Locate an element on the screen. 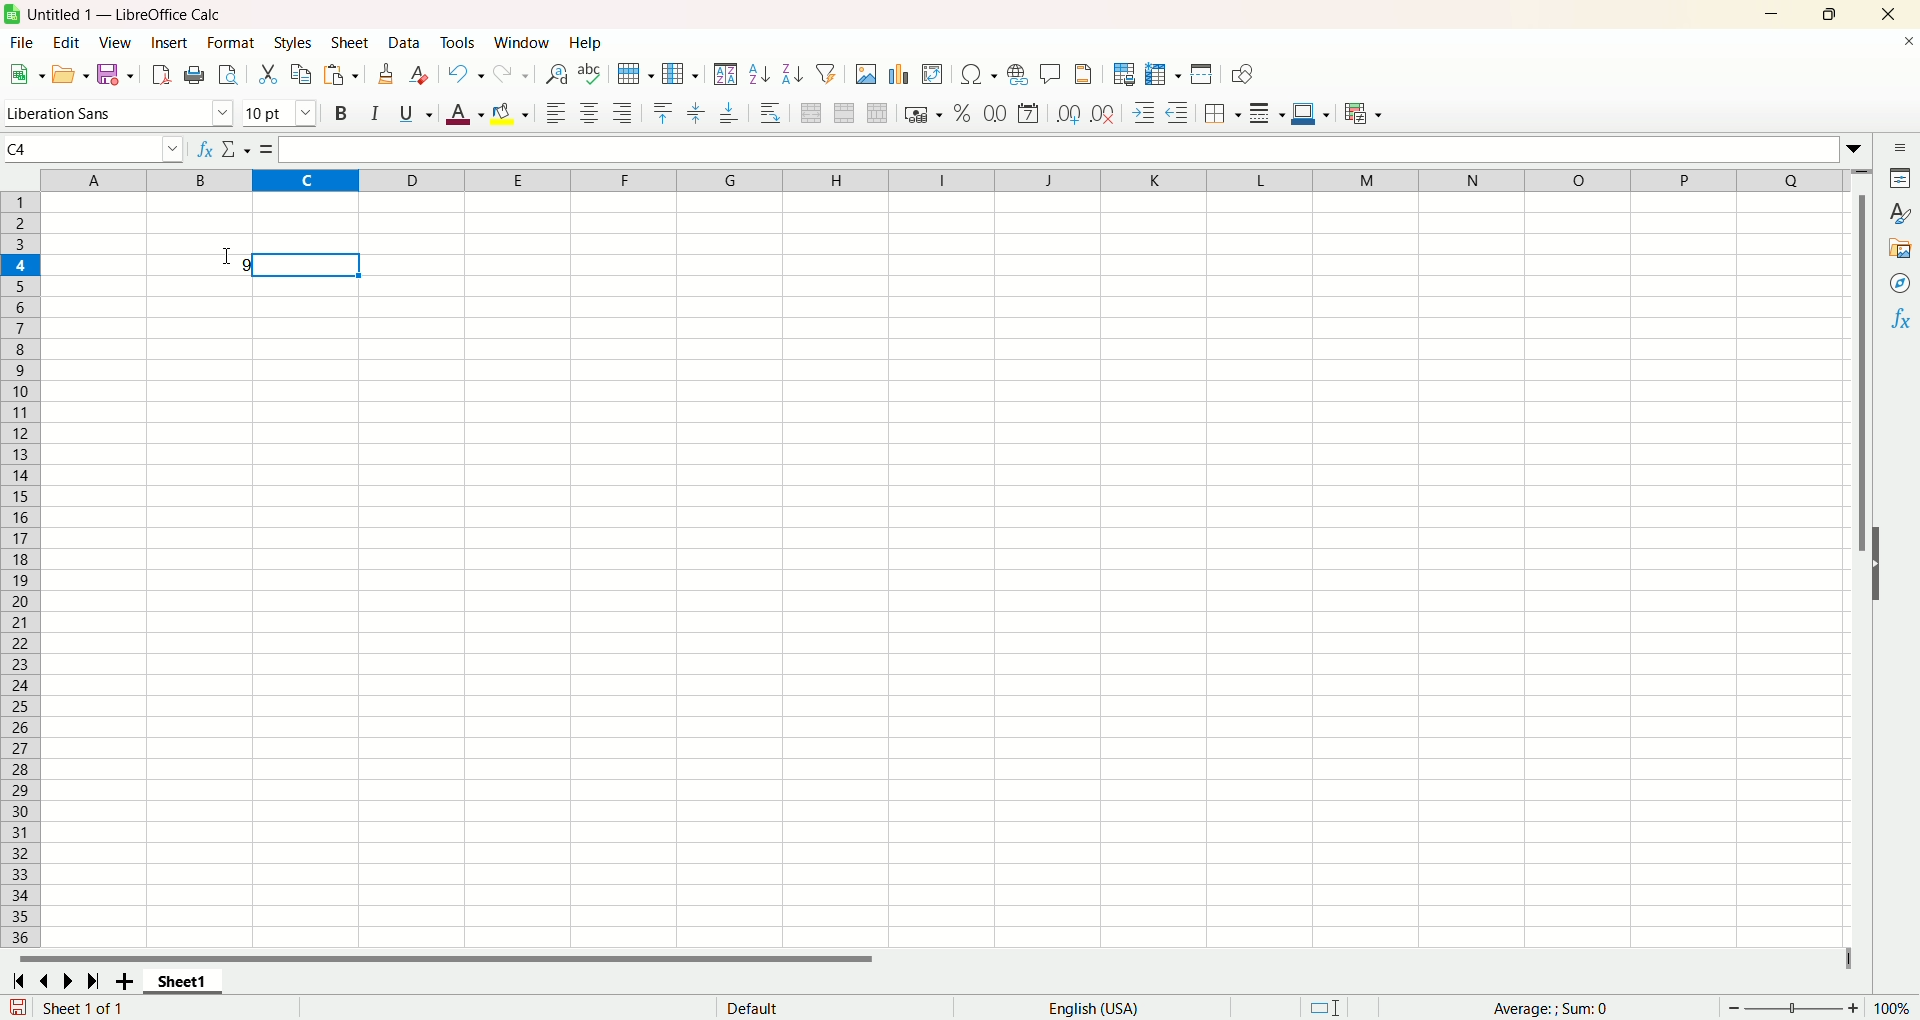 The image size is (1920, 1020). format as percent is located at coordinates (959, 114).